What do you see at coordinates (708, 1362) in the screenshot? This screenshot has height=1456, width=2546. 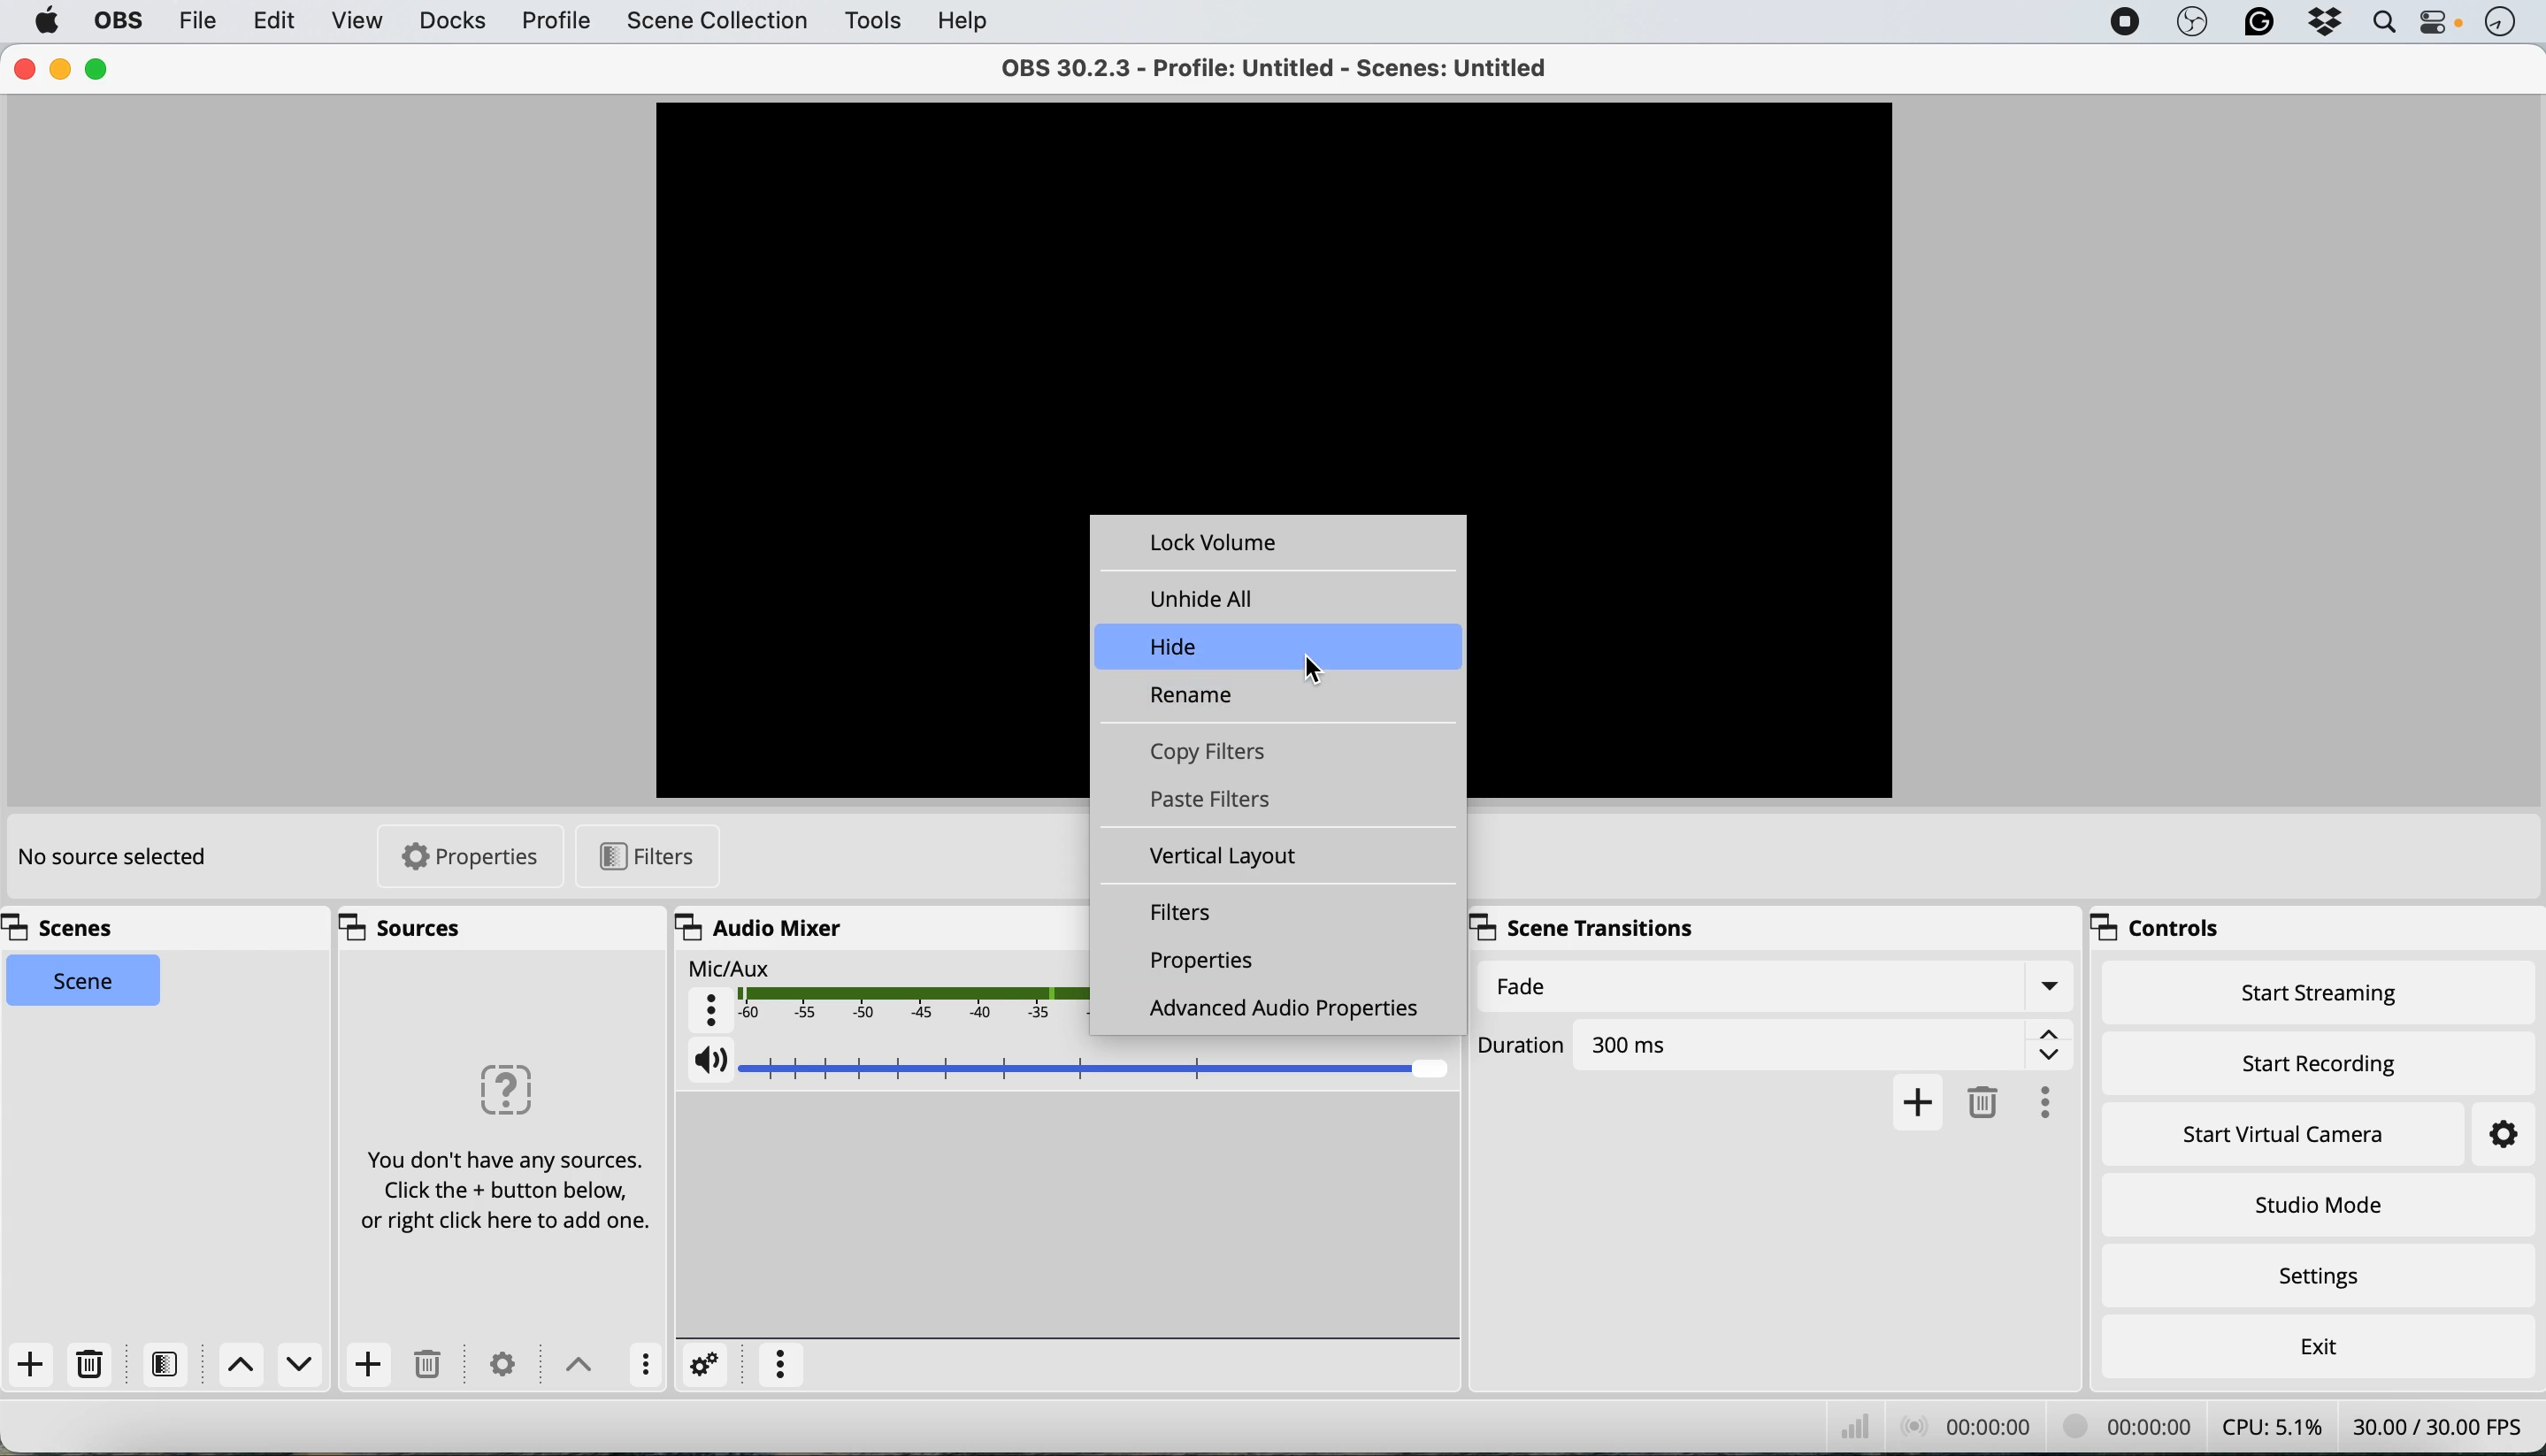 I see `settings` at bounding box center [708, 1362].